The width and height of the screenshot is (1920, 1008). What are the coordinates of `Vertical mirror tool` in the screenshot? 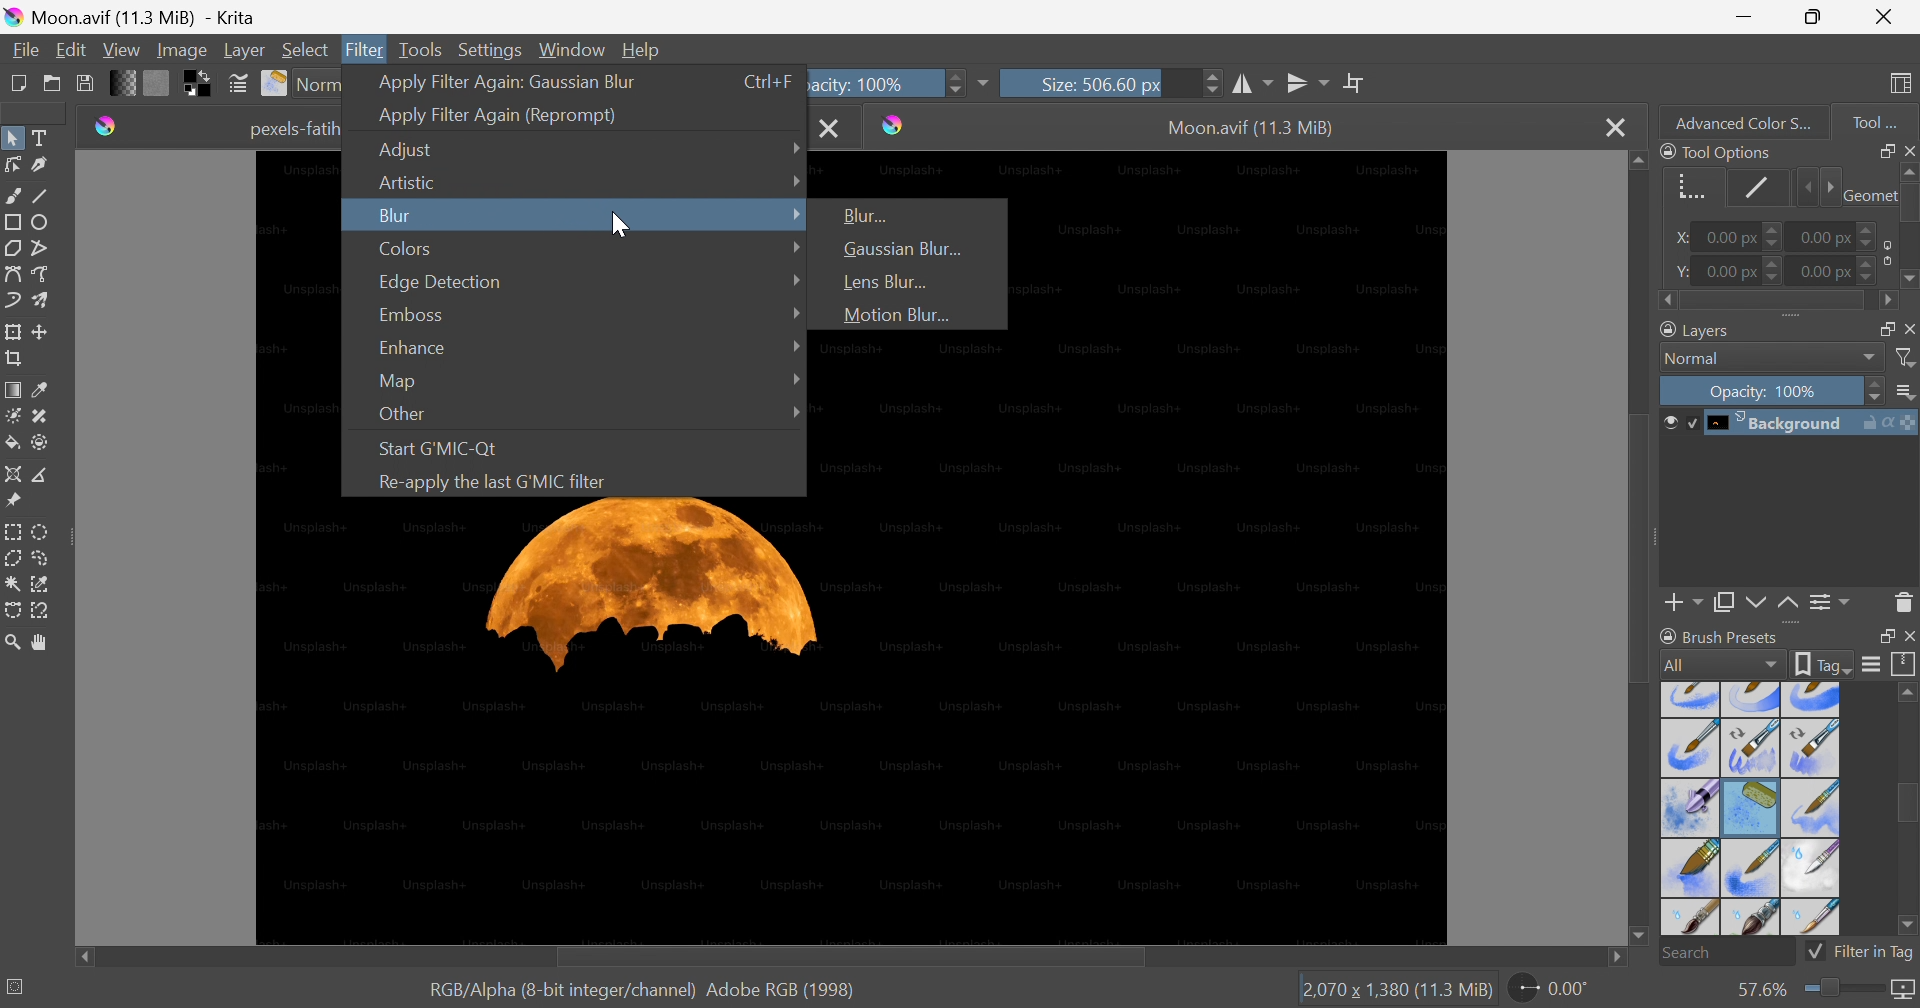 It's located at (1308, 83).